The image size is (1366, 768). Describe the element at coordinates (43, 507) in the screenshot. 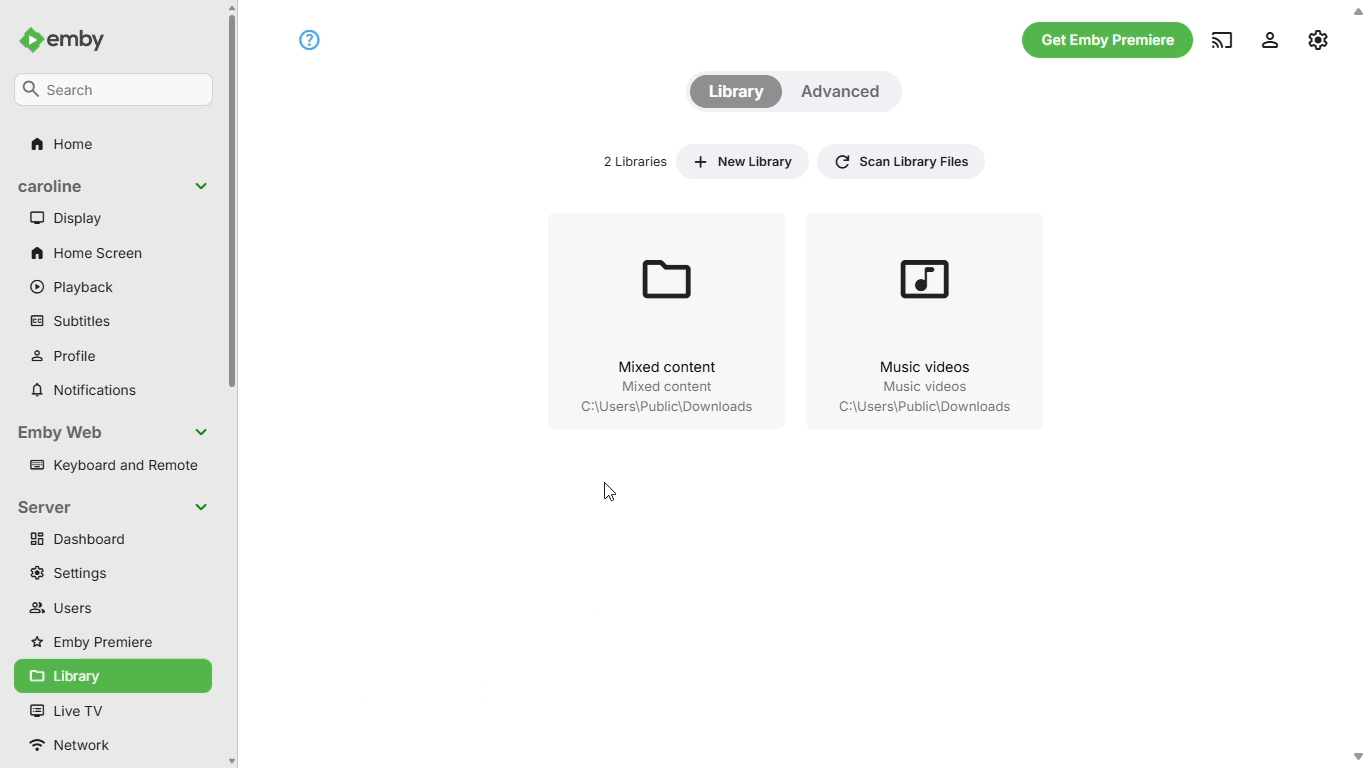

I see `server` at that location.